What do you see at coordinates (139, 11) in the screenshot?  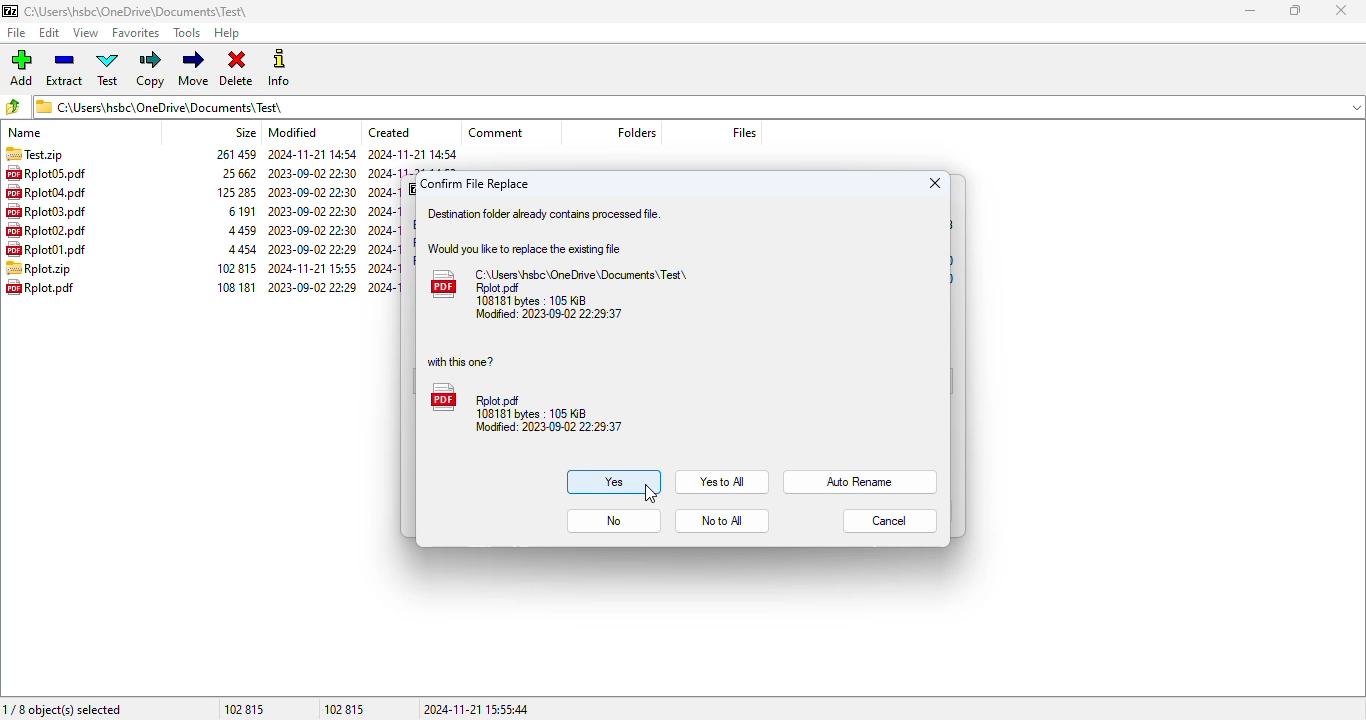 I see `folder name` at bounding box center [139, 11].